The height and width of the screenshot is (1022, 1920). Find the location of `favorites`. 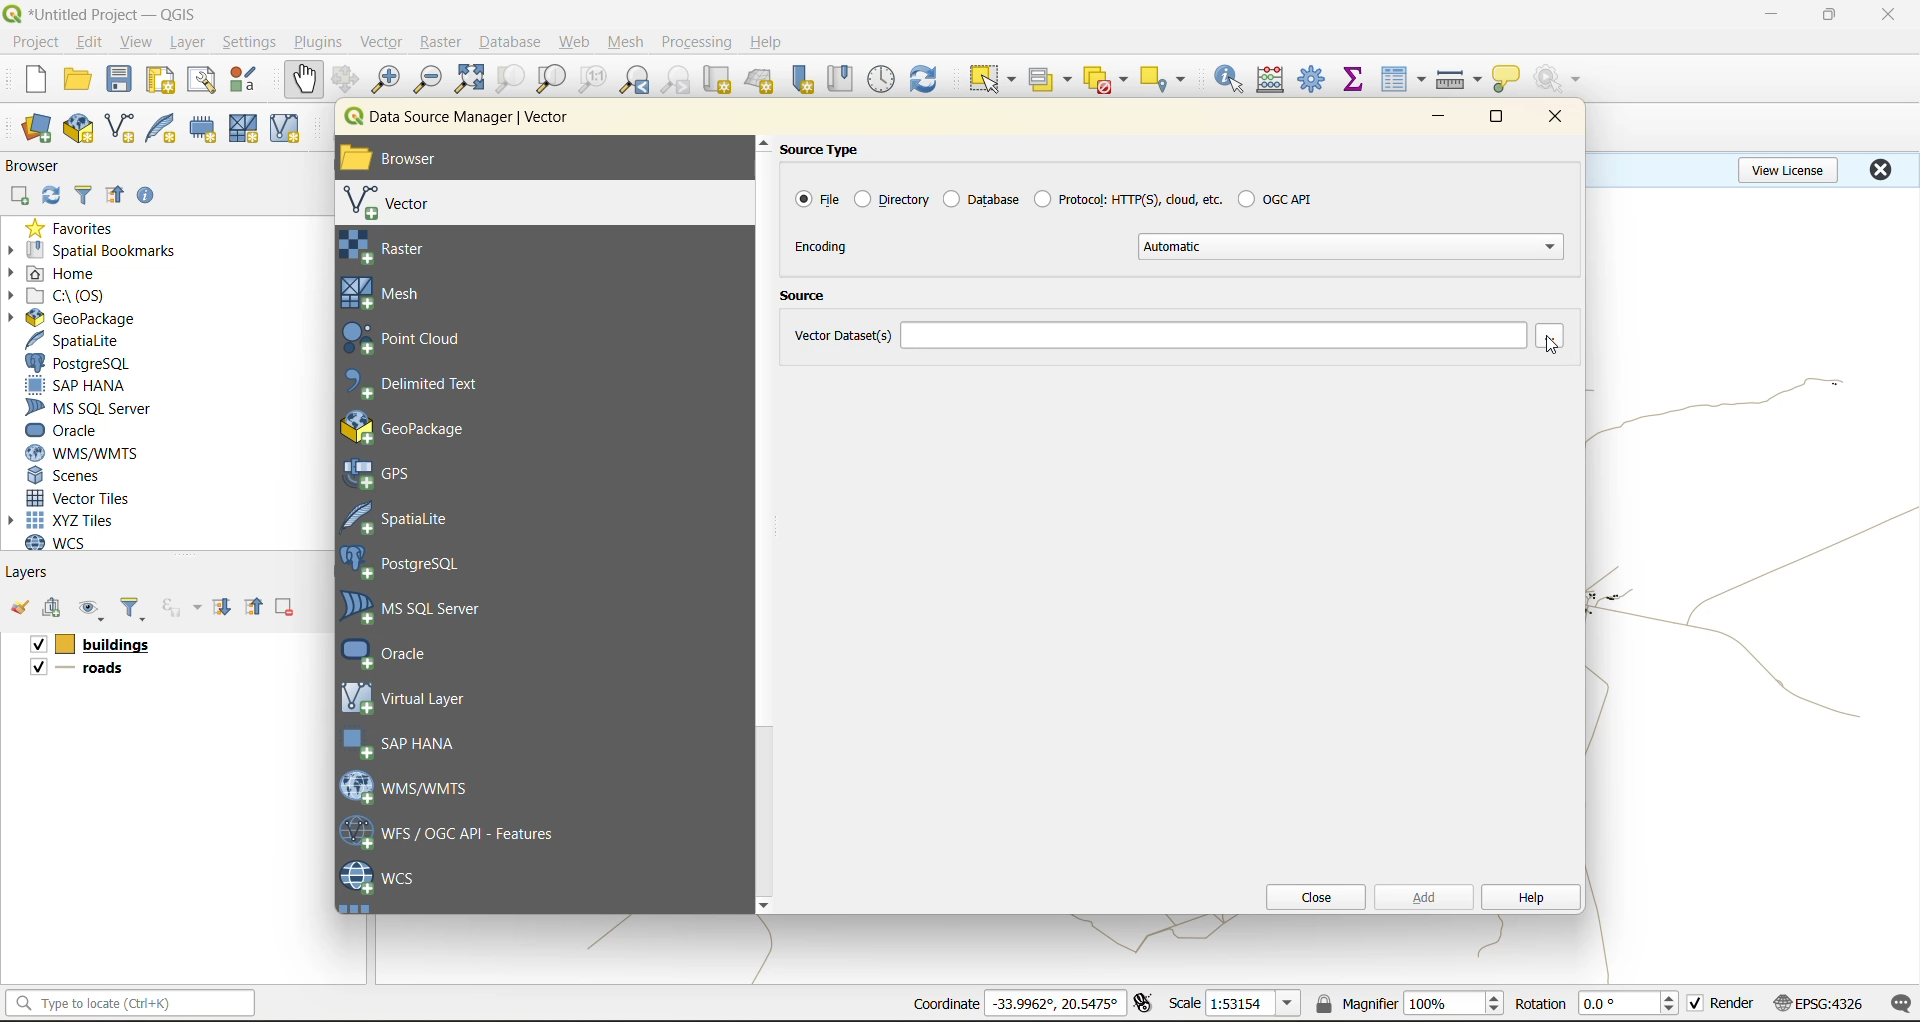

favorites is located at coordinates (78, 227).